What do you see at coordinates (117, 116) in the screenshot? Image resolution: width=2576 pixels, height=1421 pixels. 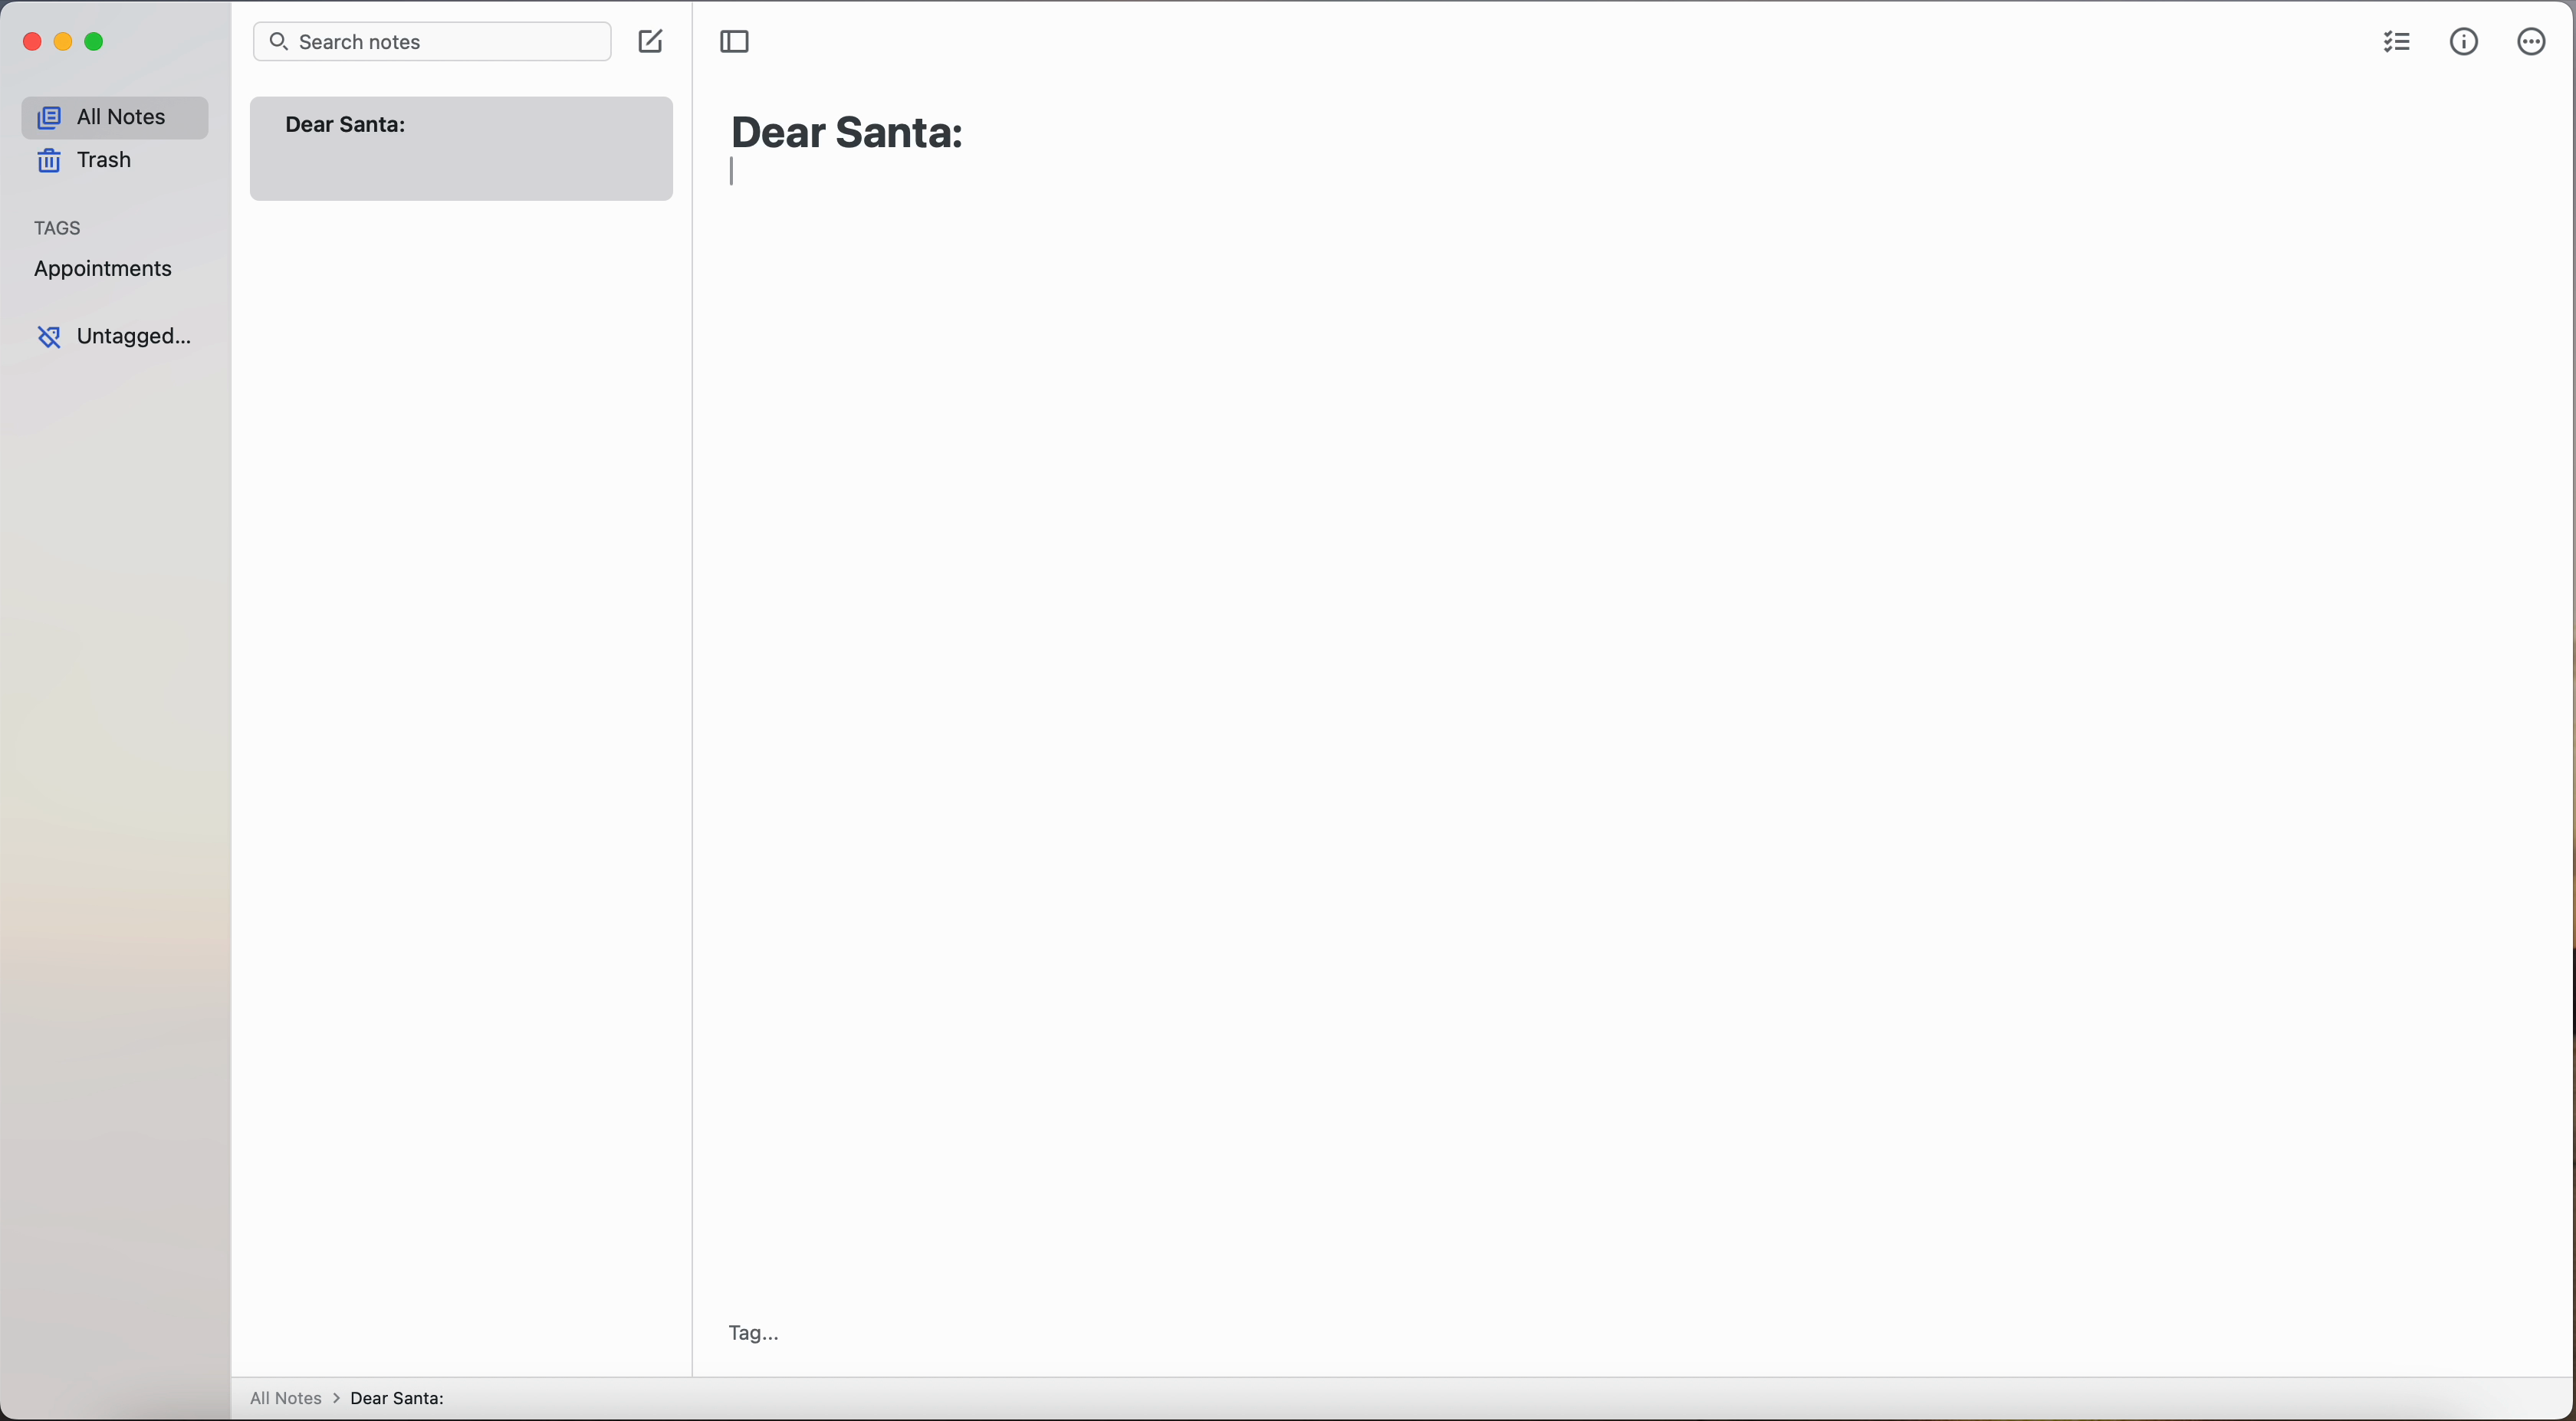 I see `all notes` at bounding box center [117, 116].